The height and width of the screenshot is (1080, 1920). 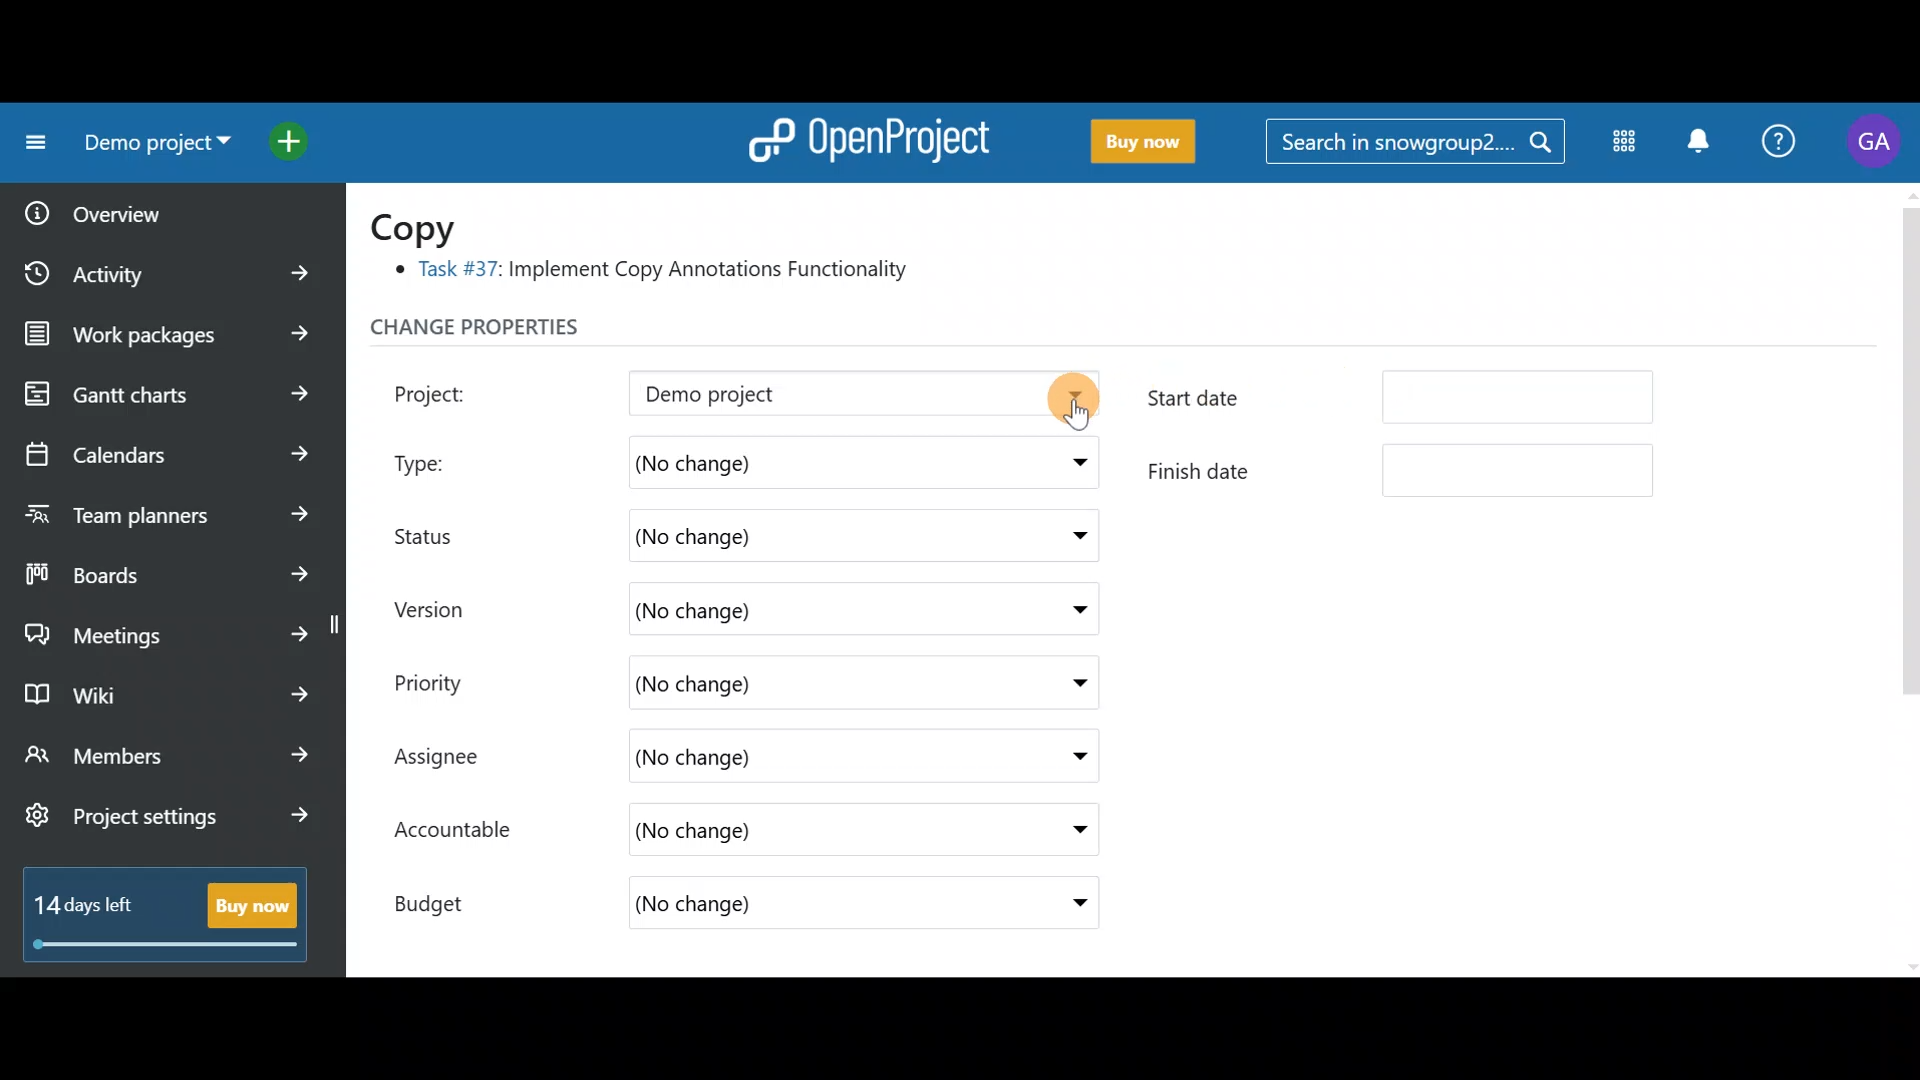 What do you see at coordinates (449, 898) in the screenshot?
I see `Budget` at bounding box center [449, 898].